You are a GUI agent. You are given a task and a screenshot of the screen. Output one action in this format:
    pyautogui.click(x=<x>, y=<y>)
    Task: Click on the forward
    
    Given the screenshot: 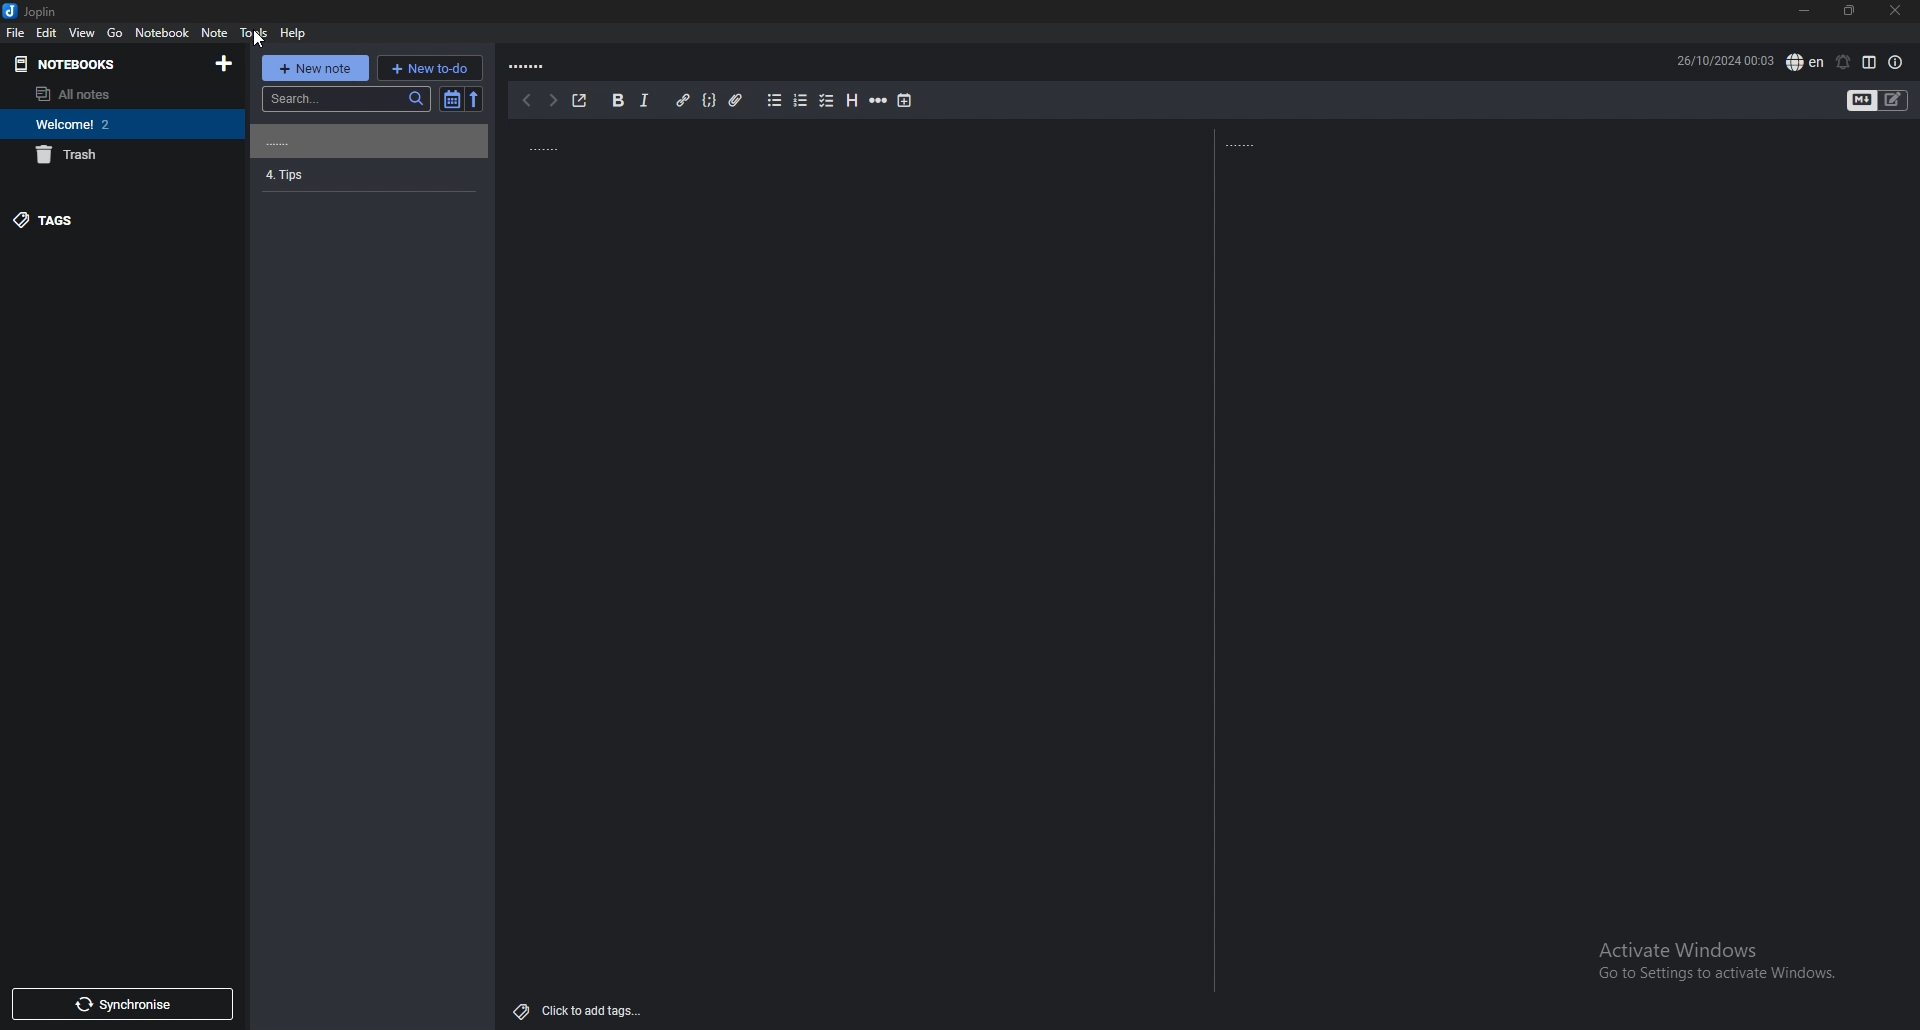 What is the action you would take?
    pyautogui.click(x=551, y=101)
    